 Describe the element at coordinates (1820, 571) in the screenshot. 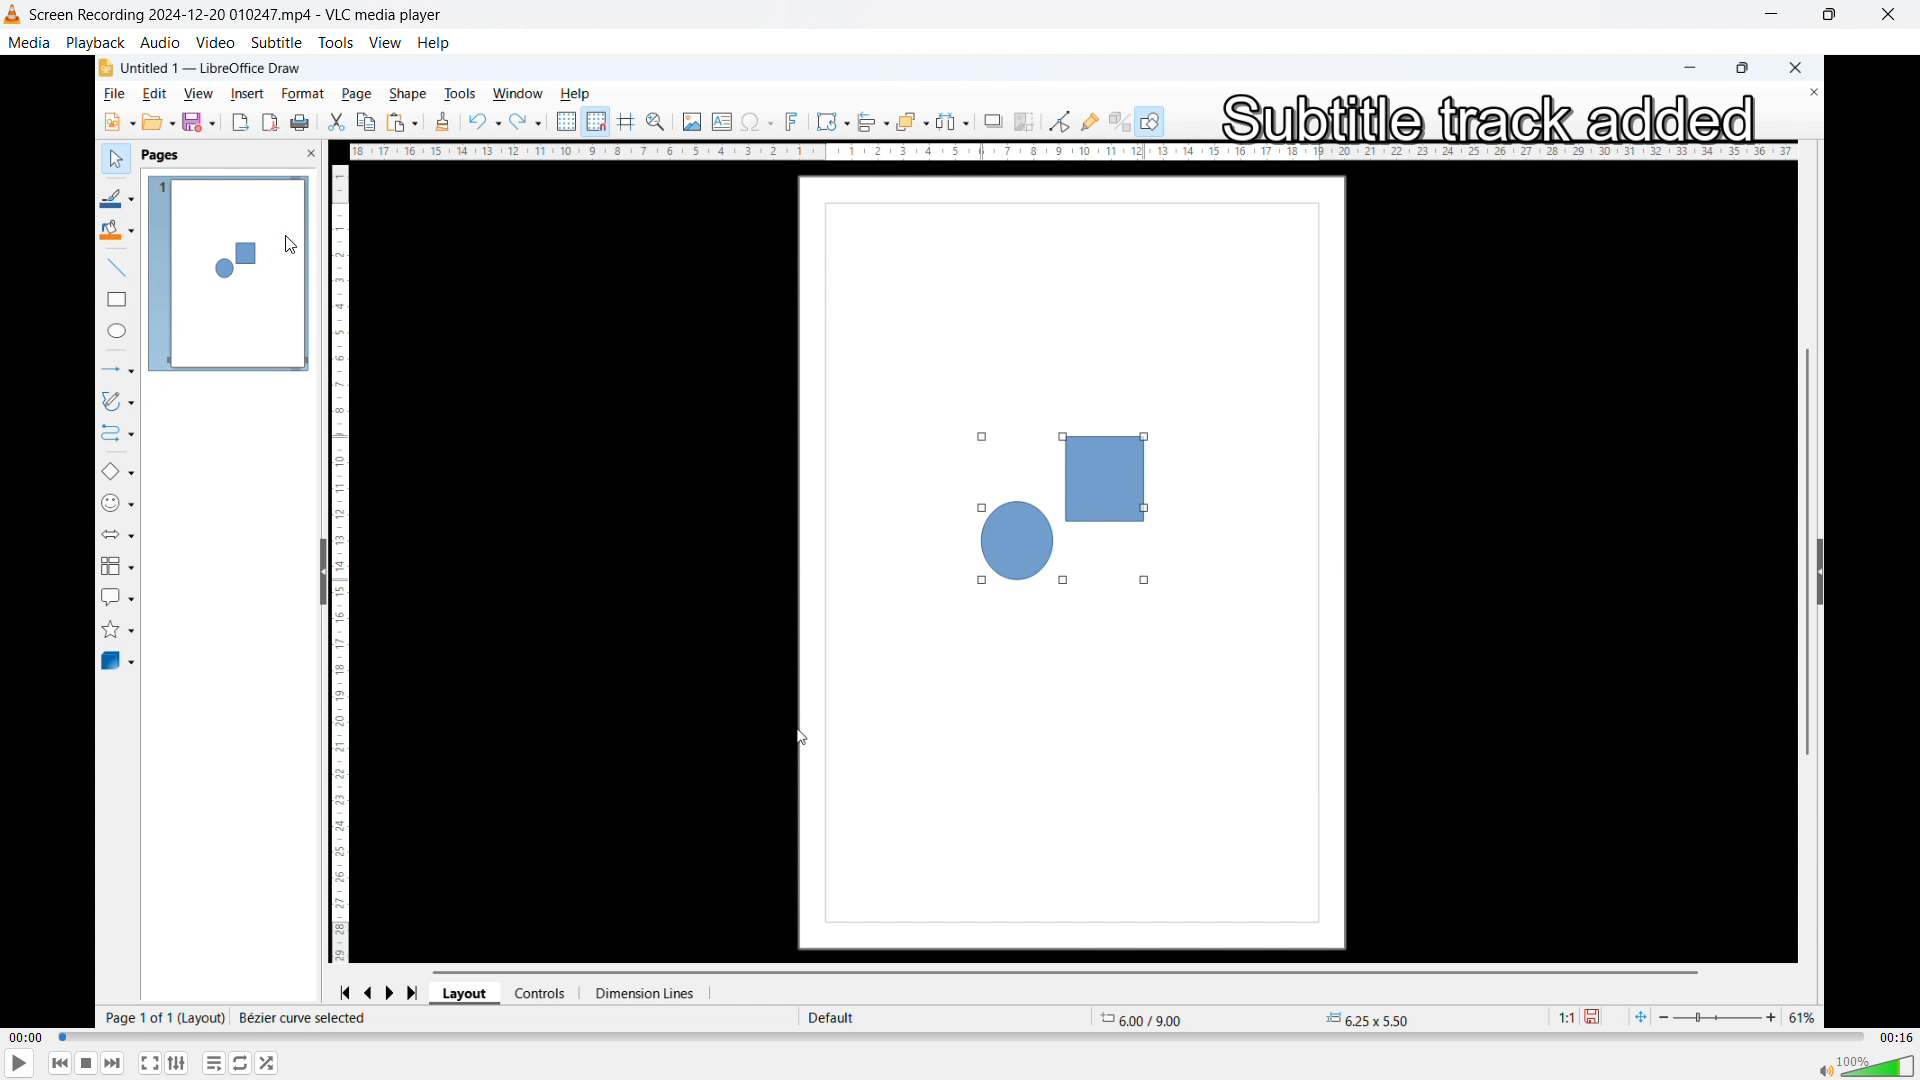

I see `hide` at that location.